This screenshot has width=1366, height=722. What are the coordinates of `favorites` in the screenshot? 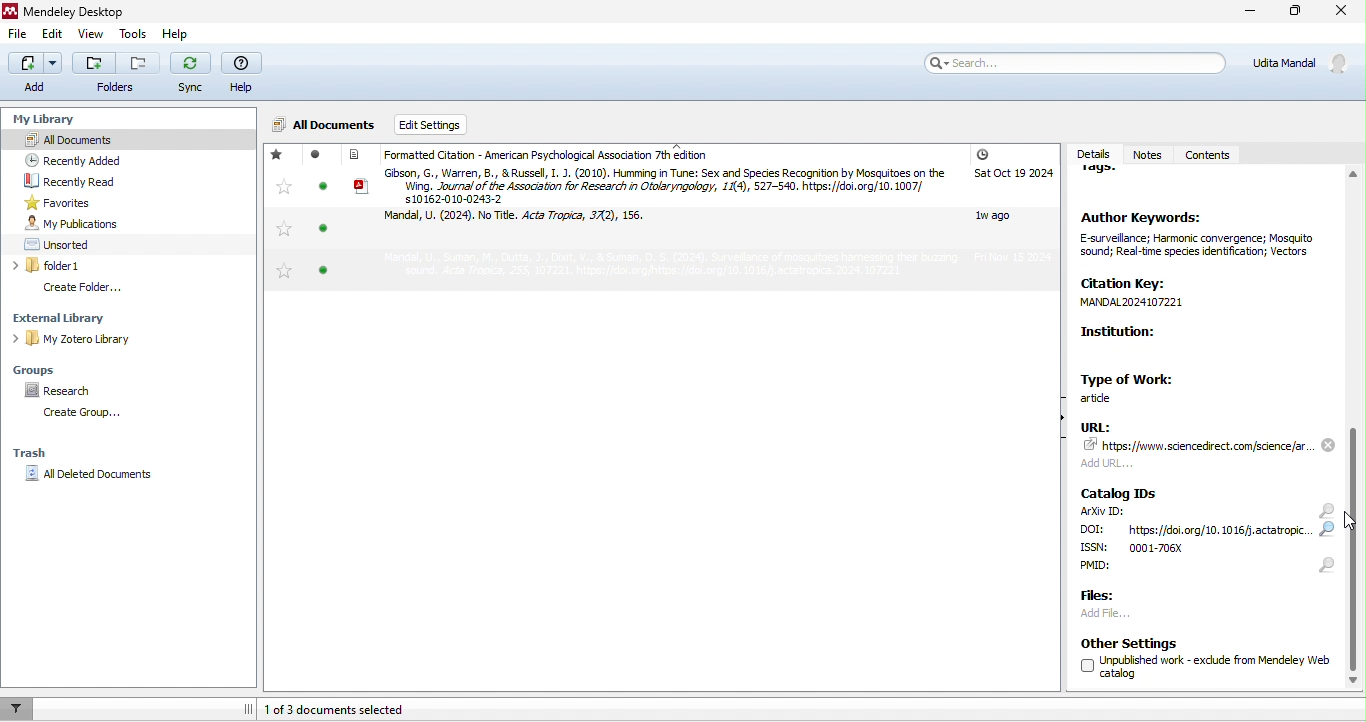 It's located at (281, 214).